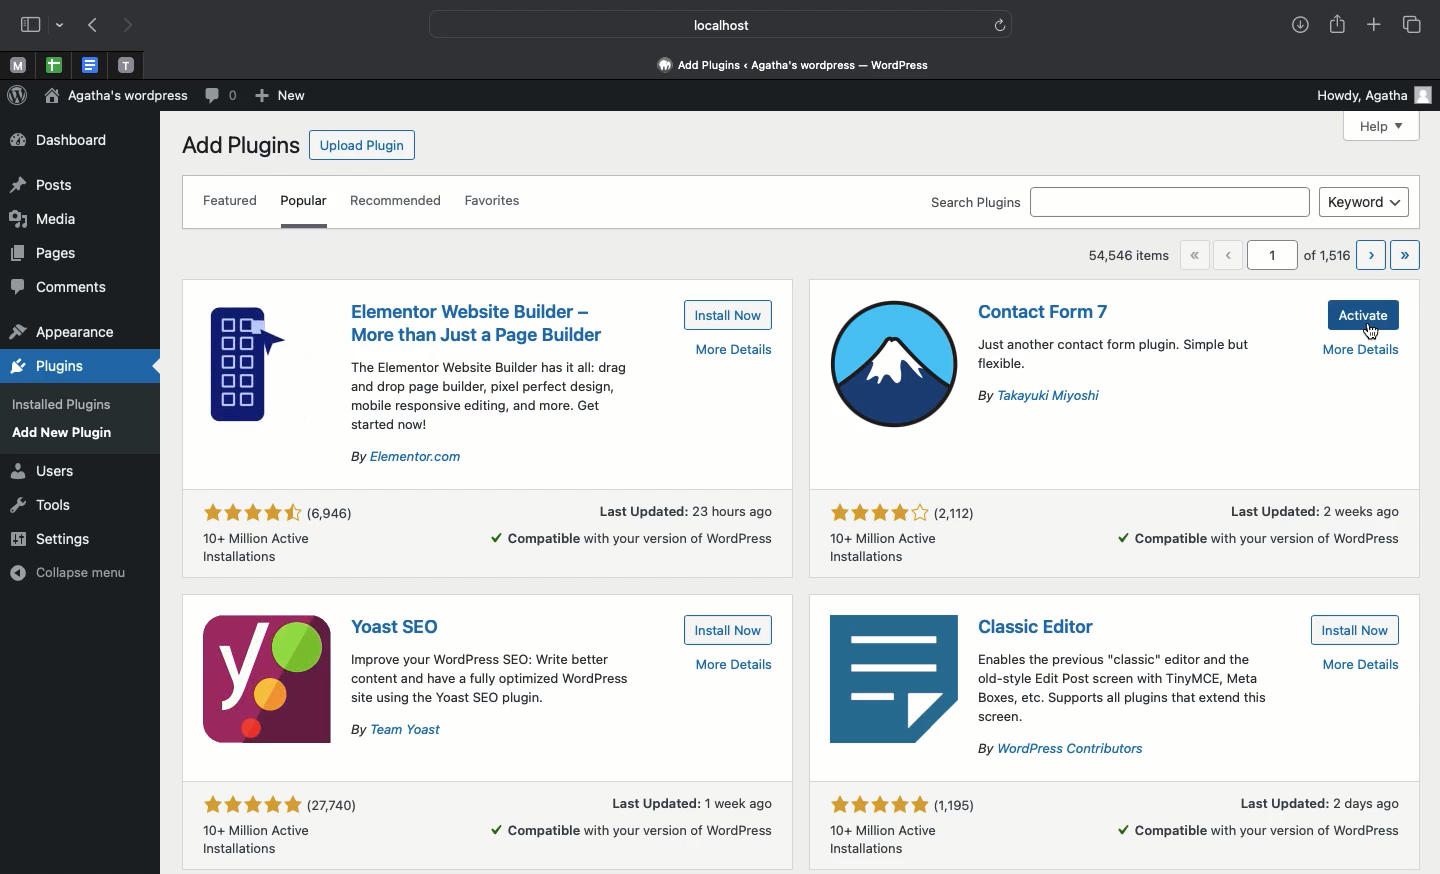 The height and width of the screenshot is (874, 1440). Describe the element at coordinates (626, 817) in the screenshot. I see `More details` at that location.